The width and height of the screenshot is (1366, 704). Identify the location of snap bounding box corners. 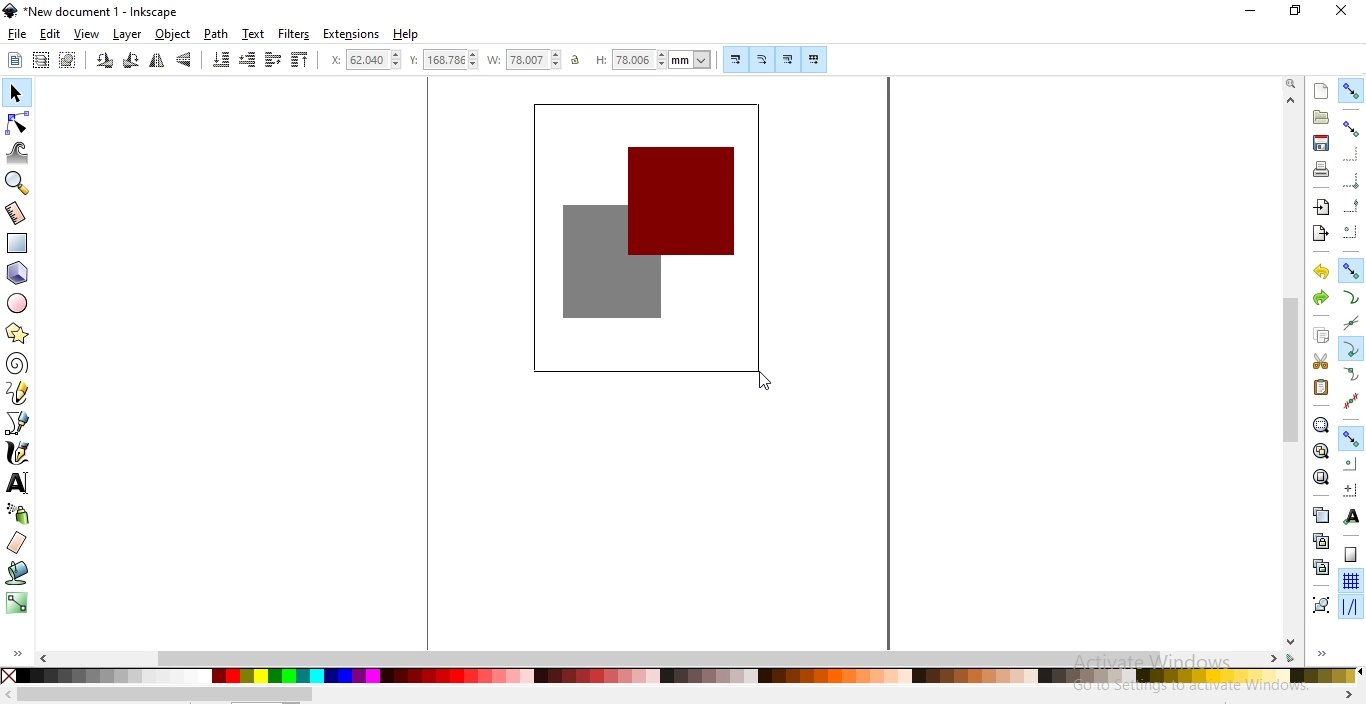
(1352, 178).